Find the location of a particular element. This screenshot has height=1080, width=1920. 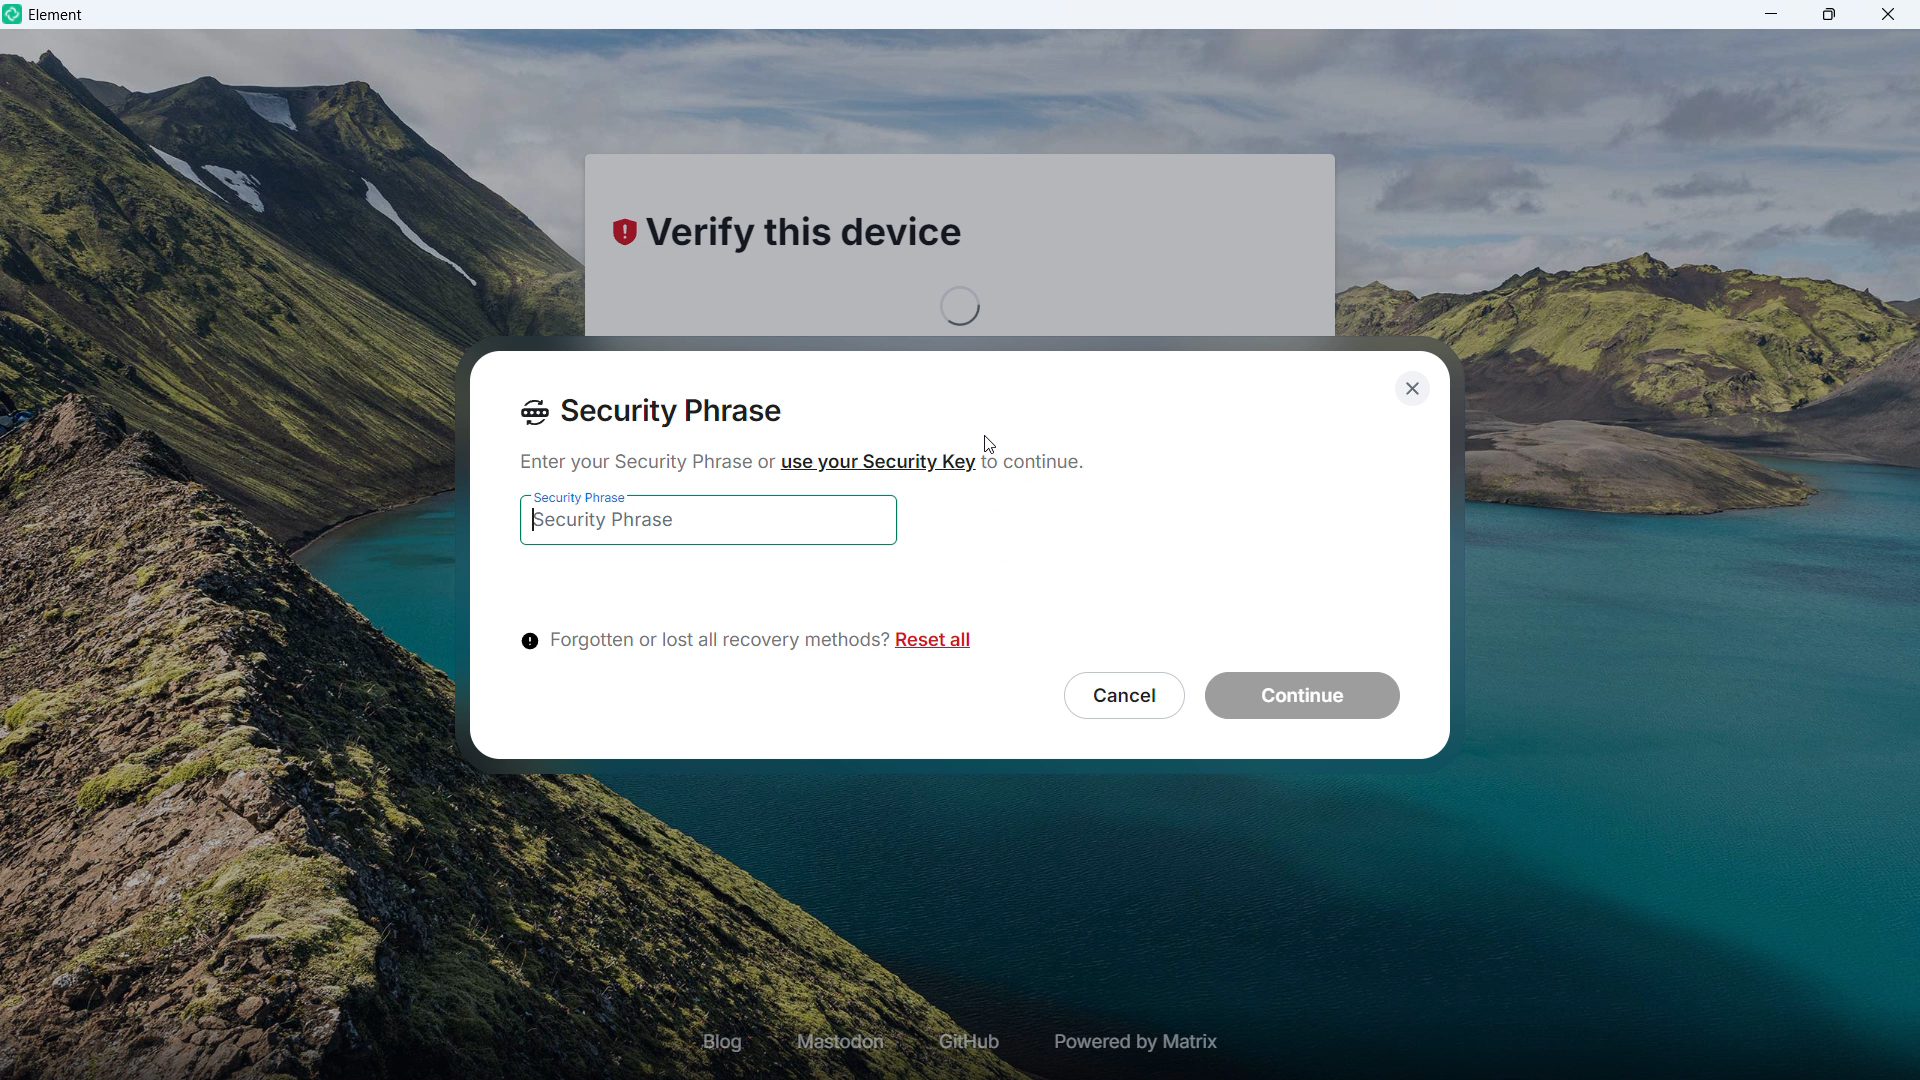

Blog  is located at coordinates (723, 1041).